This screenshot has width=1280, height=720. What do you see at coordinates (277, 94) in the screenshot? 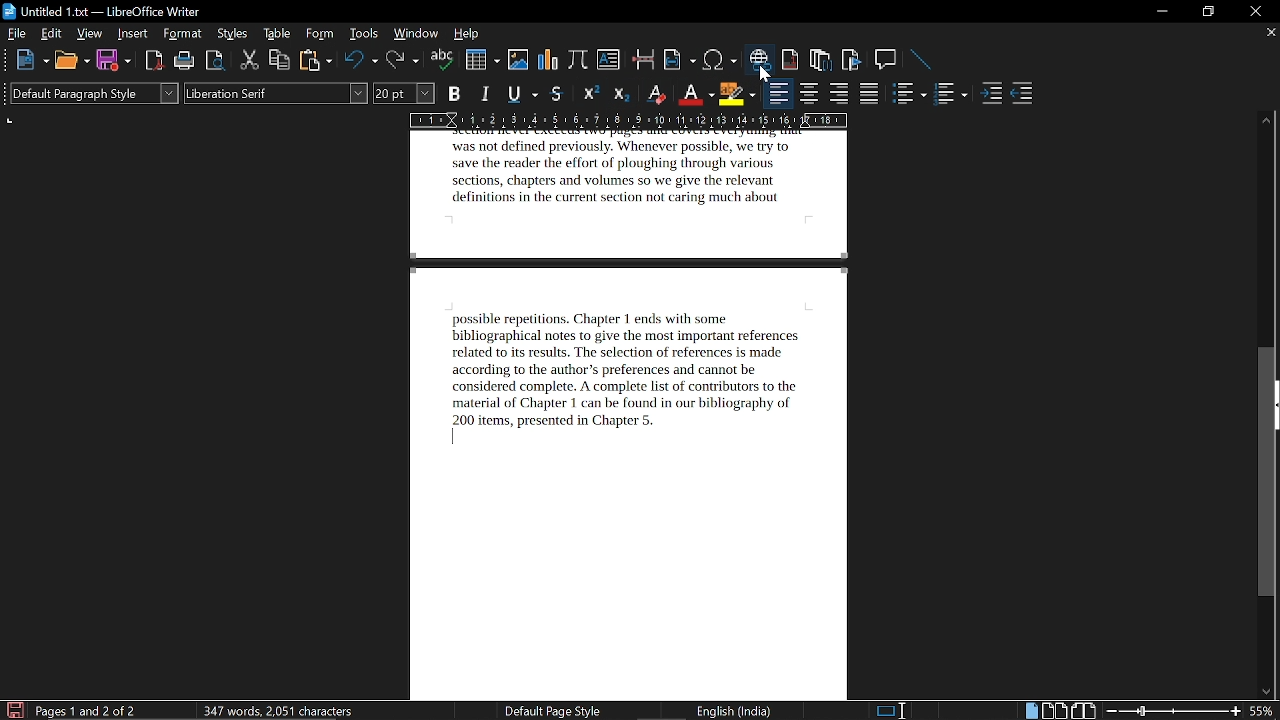
I see `font style` at bounding box center [277, 94].